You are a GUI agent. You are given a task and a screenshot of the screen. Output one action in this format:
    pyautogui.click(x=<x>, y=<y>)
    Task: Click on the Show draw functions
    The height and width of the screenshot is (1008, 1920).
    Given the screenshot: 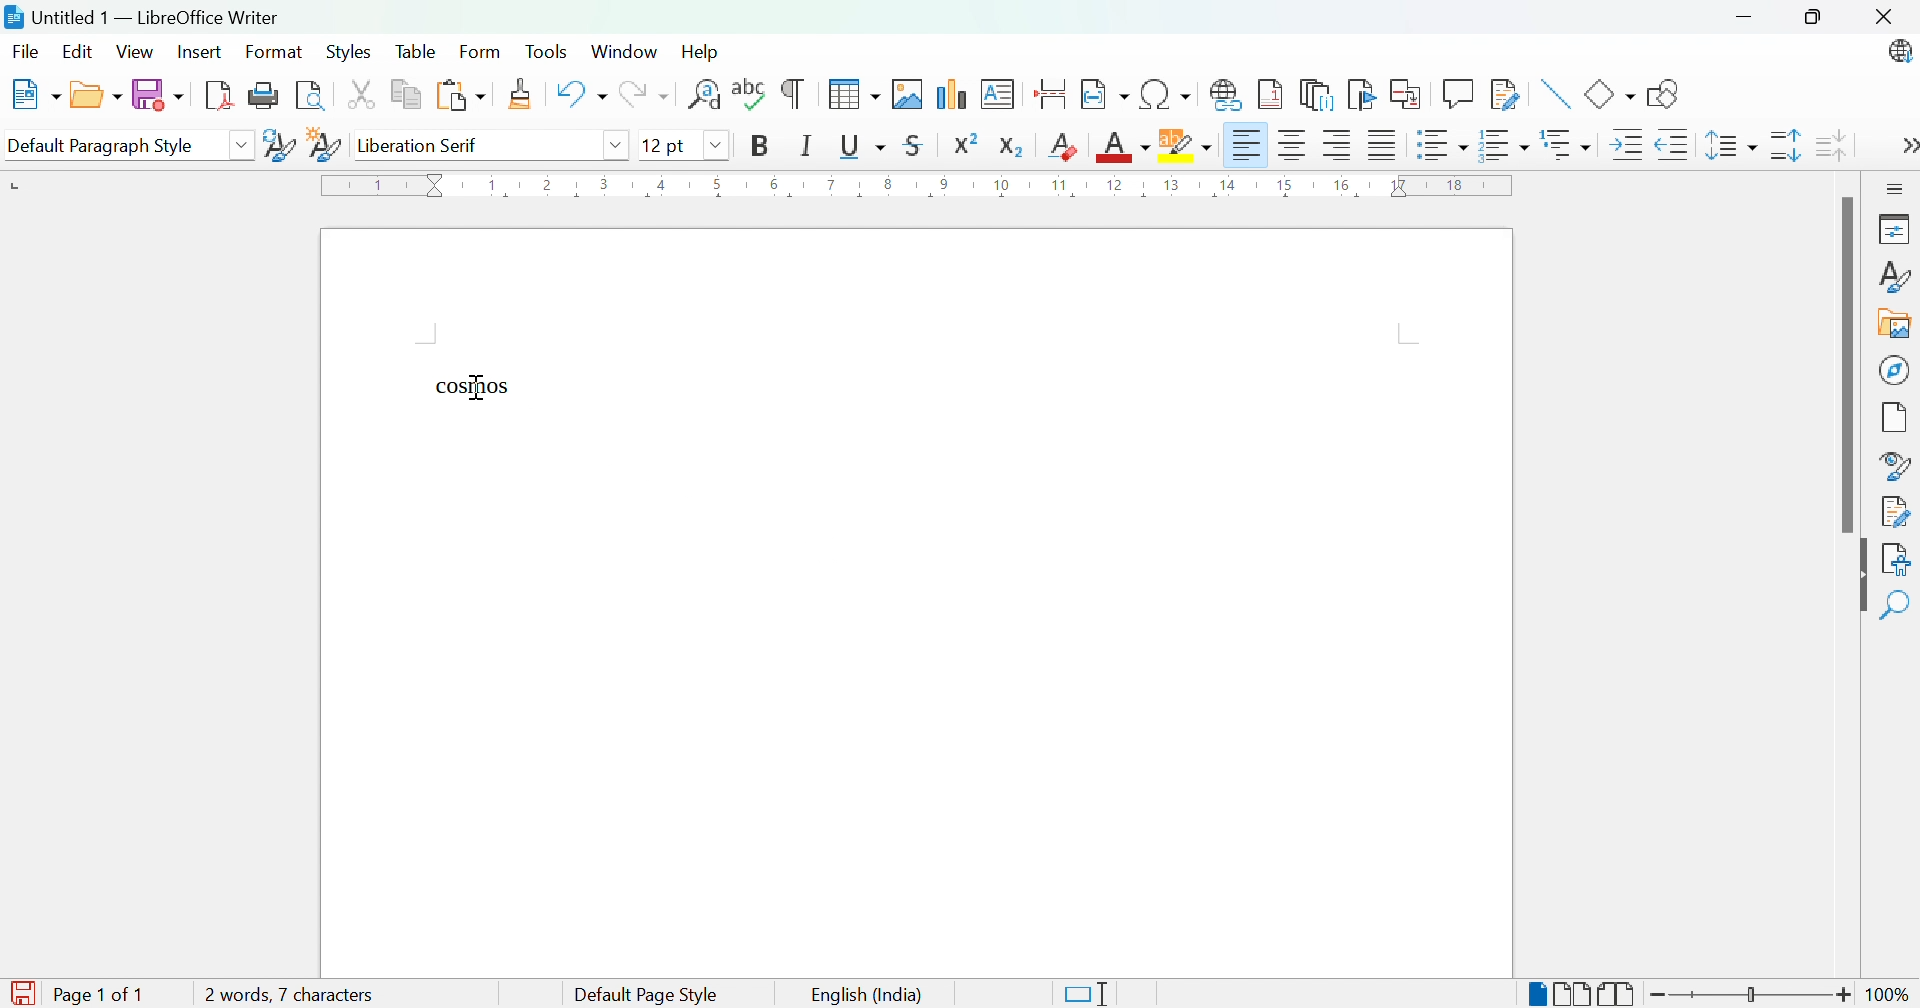 What is the action you would take?
    pyautogui.click(x=1669, y=95)
    